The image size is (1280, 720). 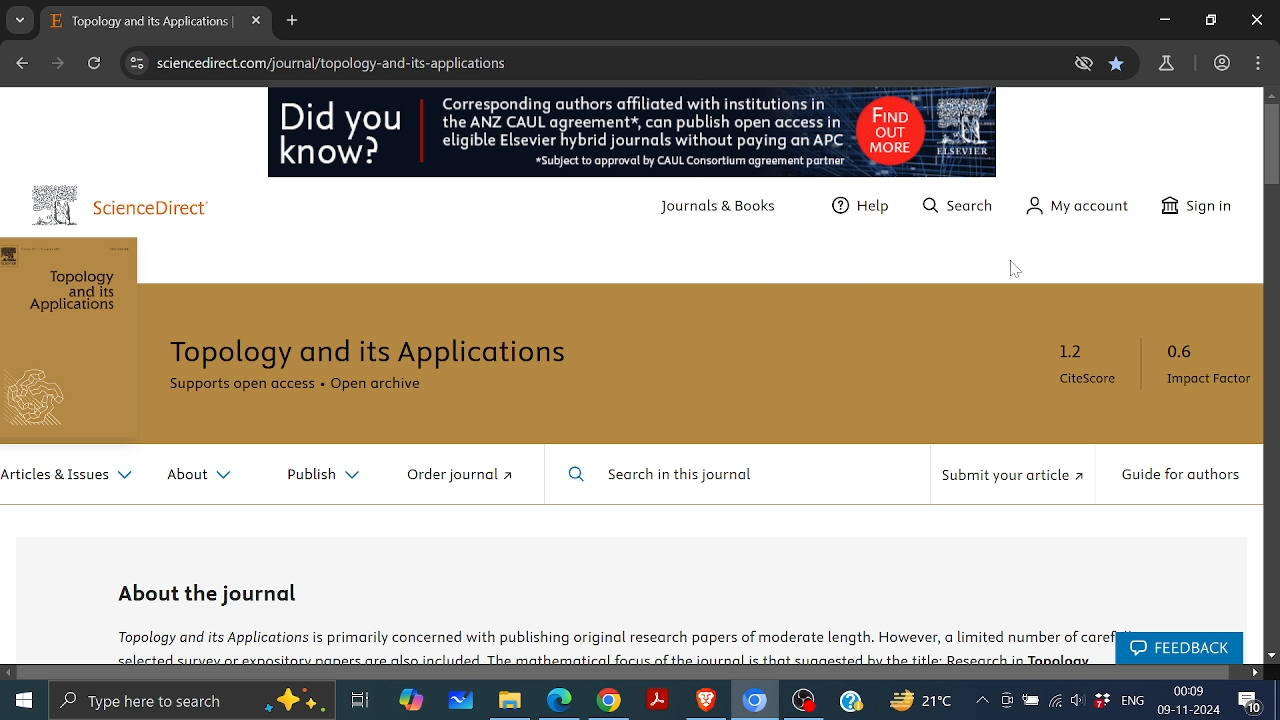 What do you see at coordinates (1221, 62) in the screenshot?
I see `Work` at bounding box center [1221, 62].